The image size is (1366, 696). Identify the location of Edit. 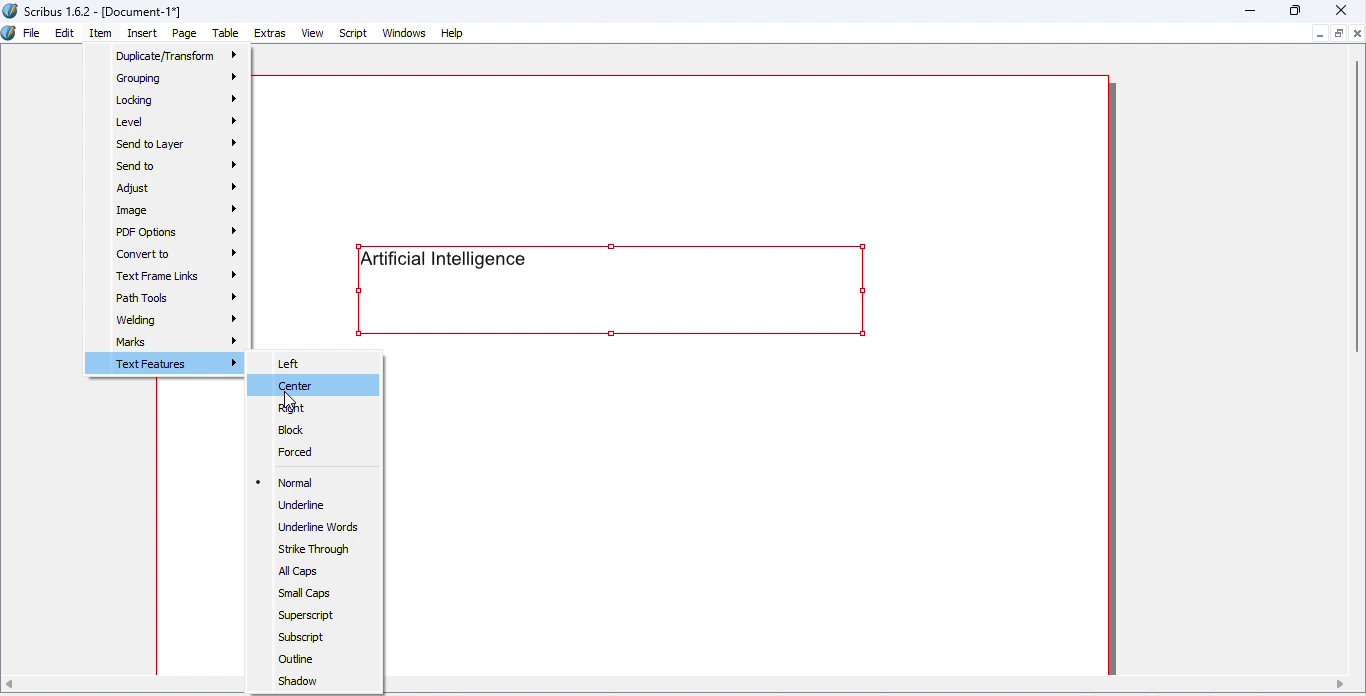
(62, 34).